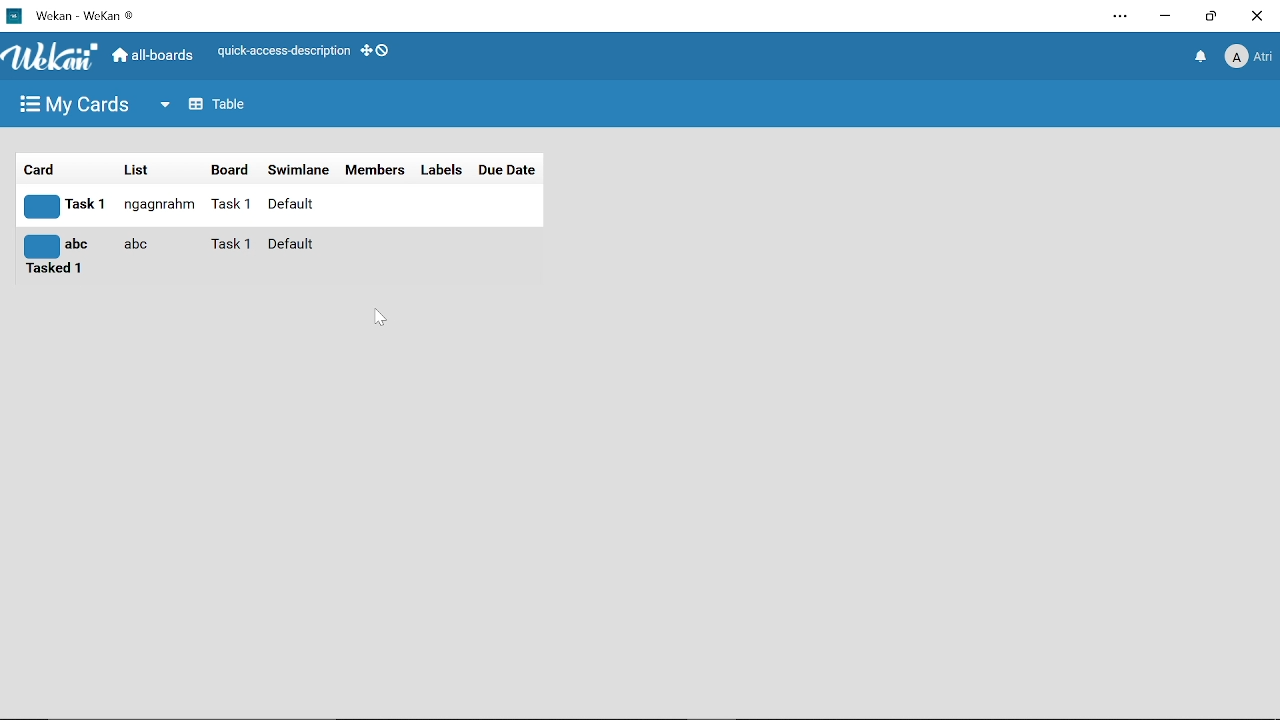 This screenshot has height=720, width=1280. I want to click on card title, so click(68, 255).